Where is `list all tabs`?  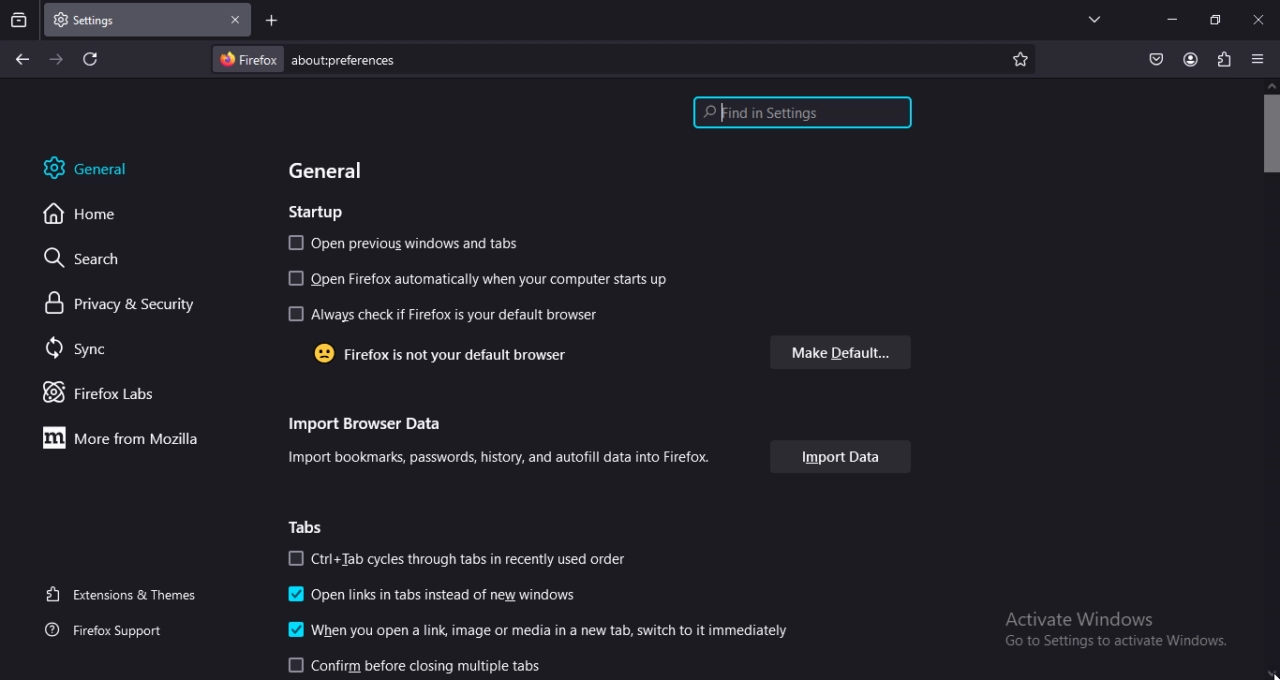 list all tabs is located at coordinates (1091, 19).